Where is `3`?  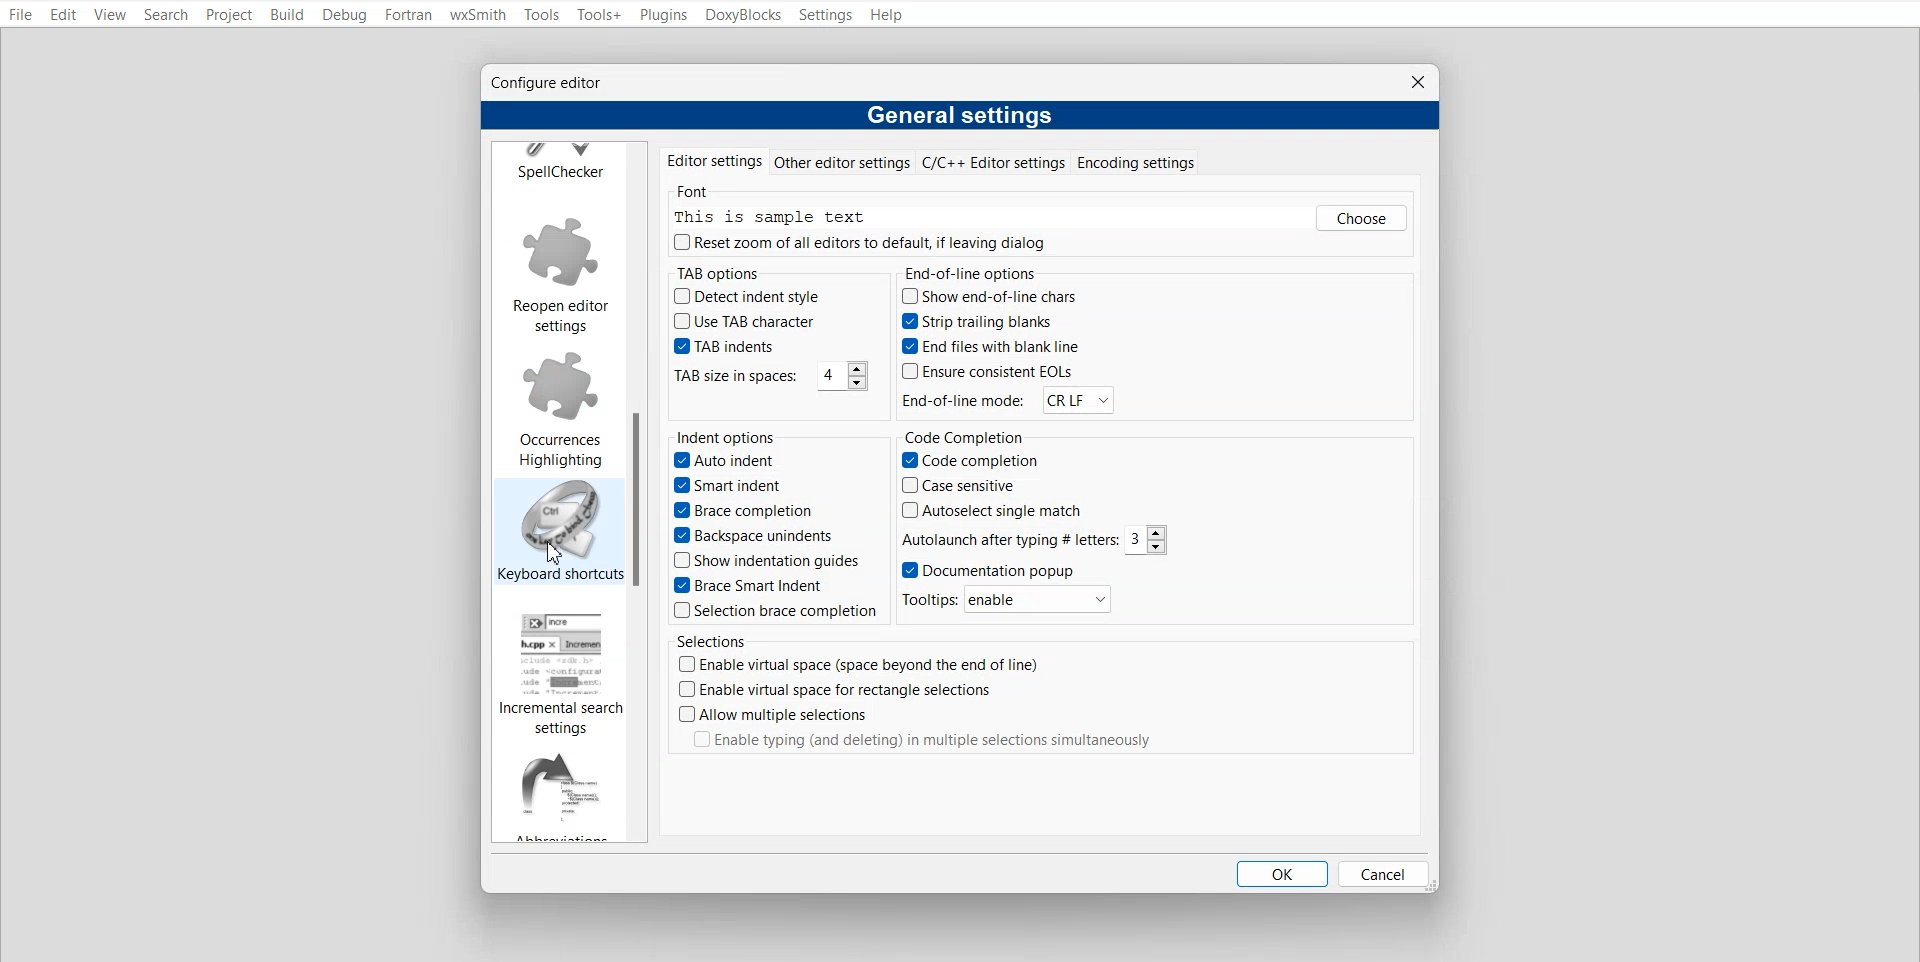 3 is located at coordinates (1148, 540).